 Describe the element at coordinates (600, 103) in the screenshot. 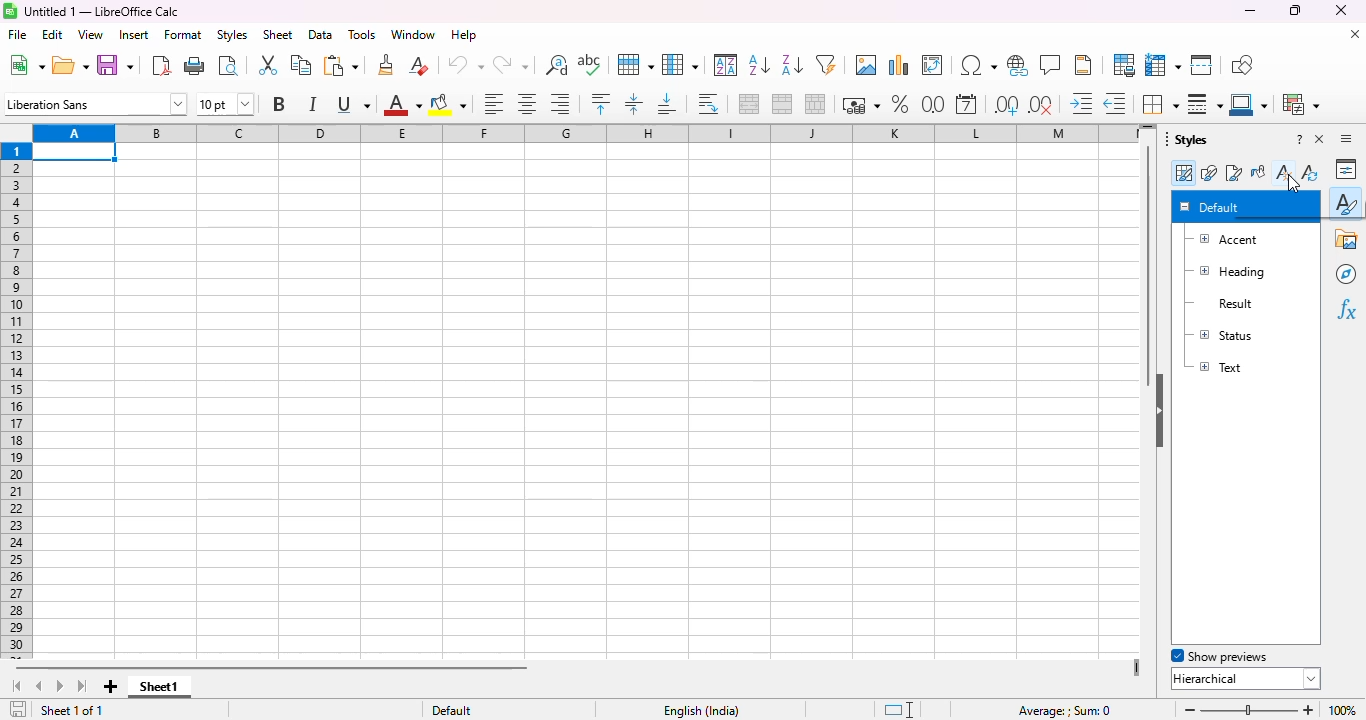

I see `align top` at that location.